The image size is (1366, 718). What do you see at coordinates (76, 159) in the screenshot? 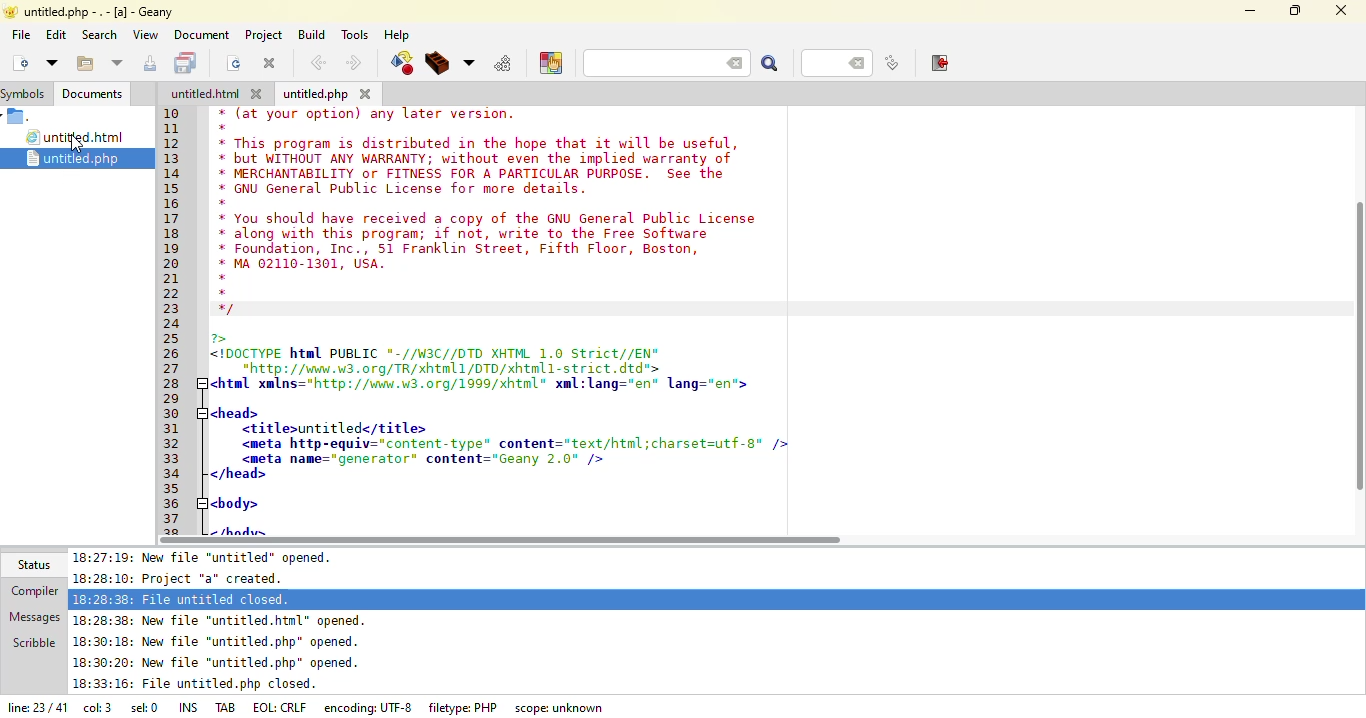
I see `php` at bounding box center [76, 159].